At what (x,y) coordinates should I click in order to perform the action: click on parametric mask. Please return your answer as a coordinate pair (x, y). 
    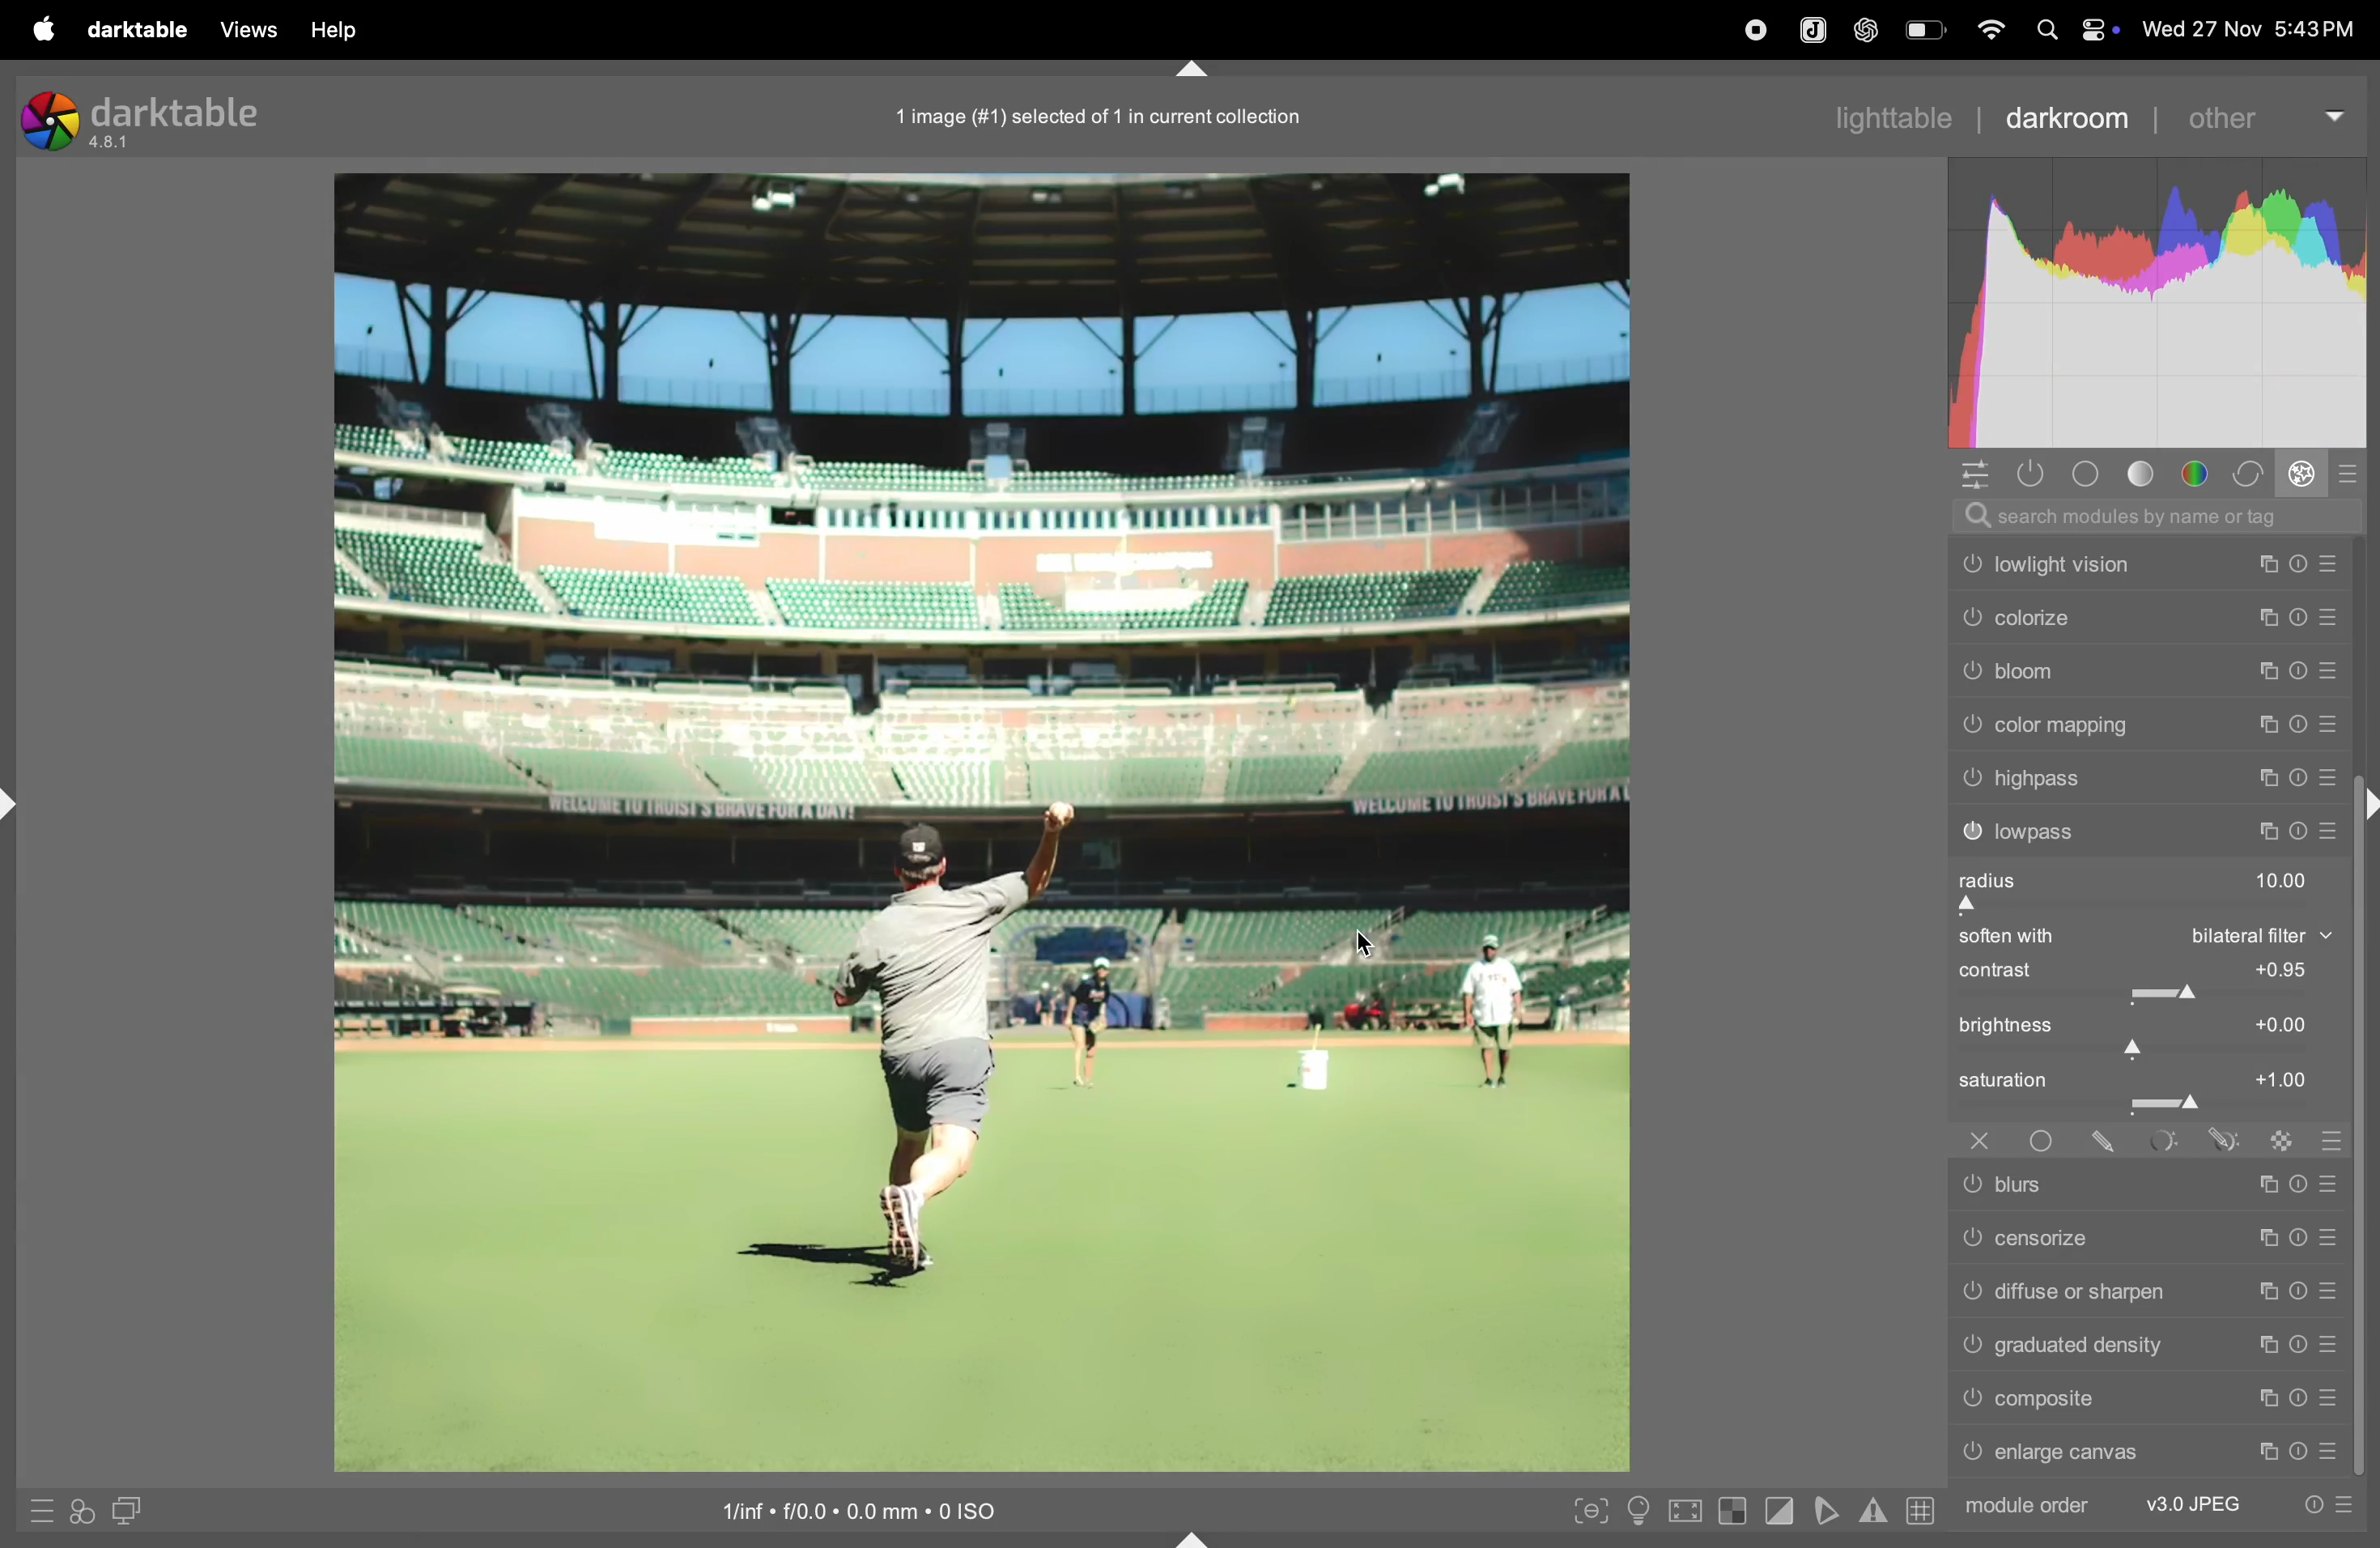
    Looking at the image, I should click on (2162, 1143).